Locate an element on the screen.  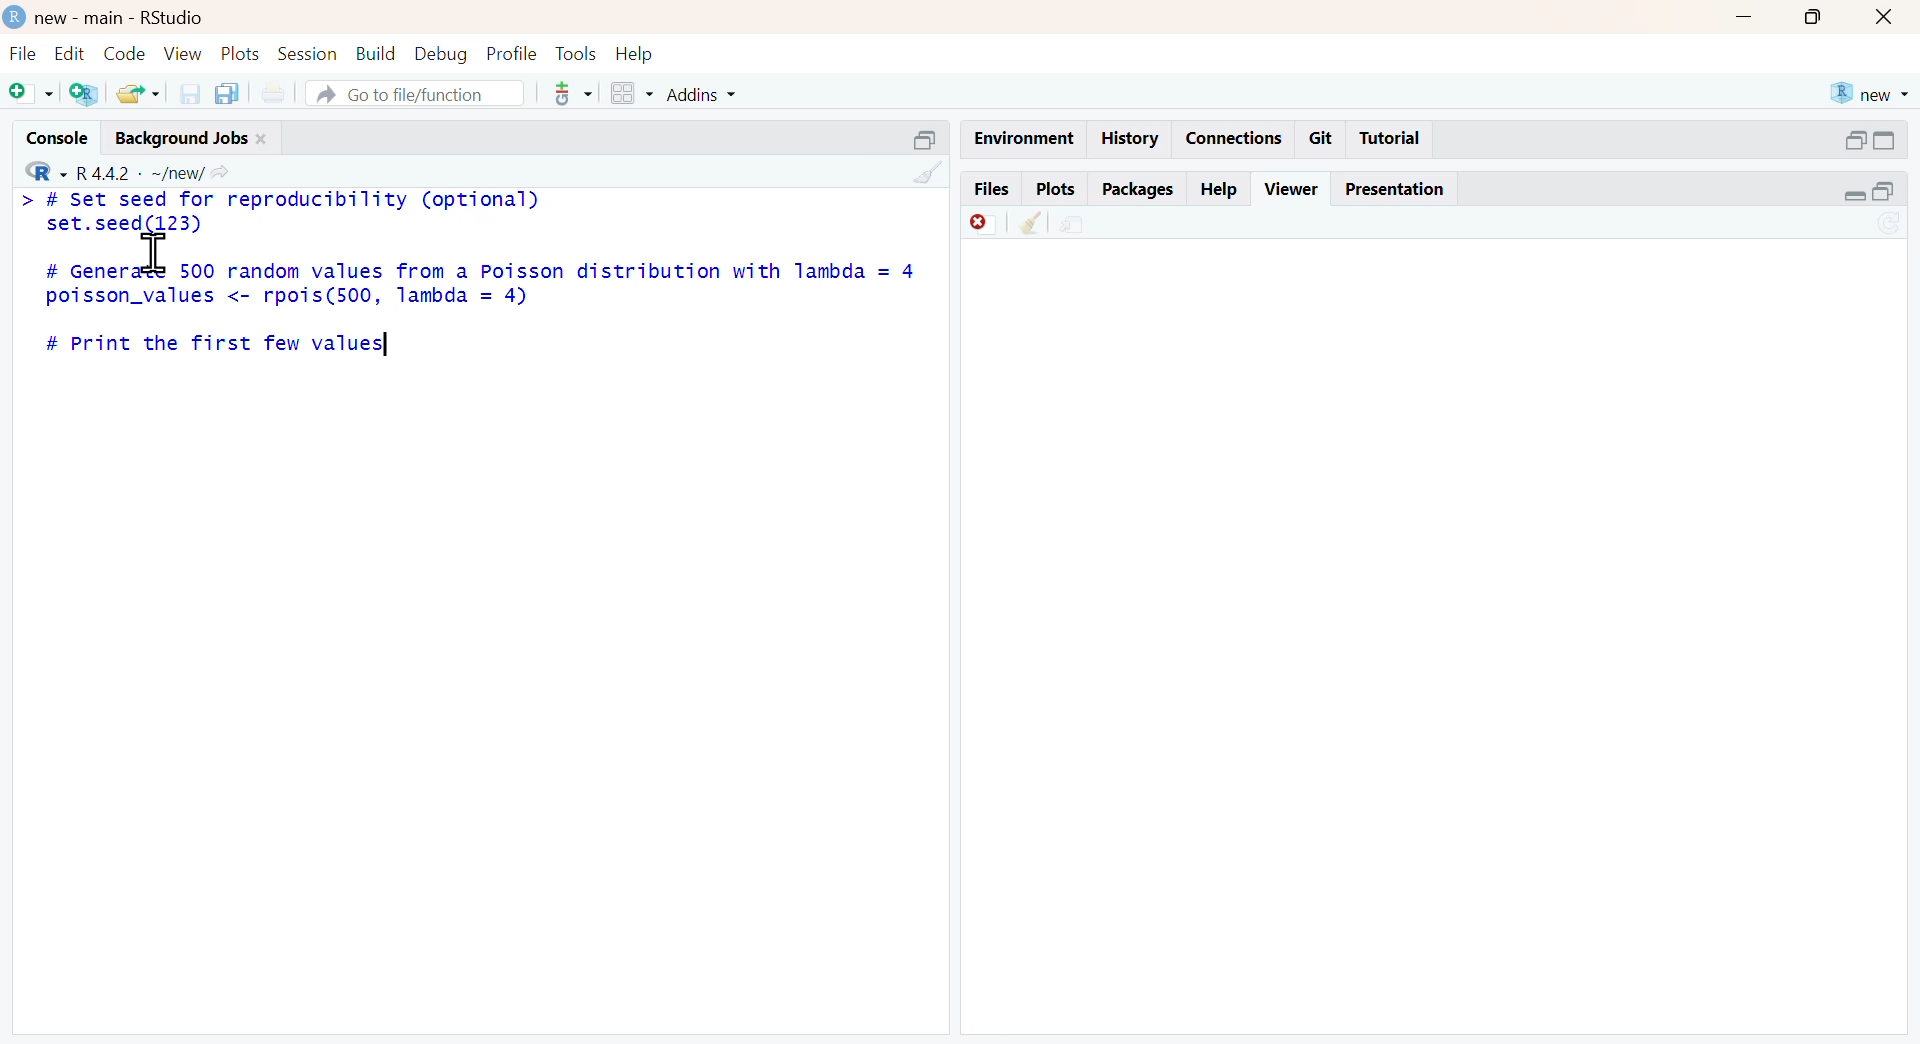
# Print the first few values is located at coordinates (218, 349).